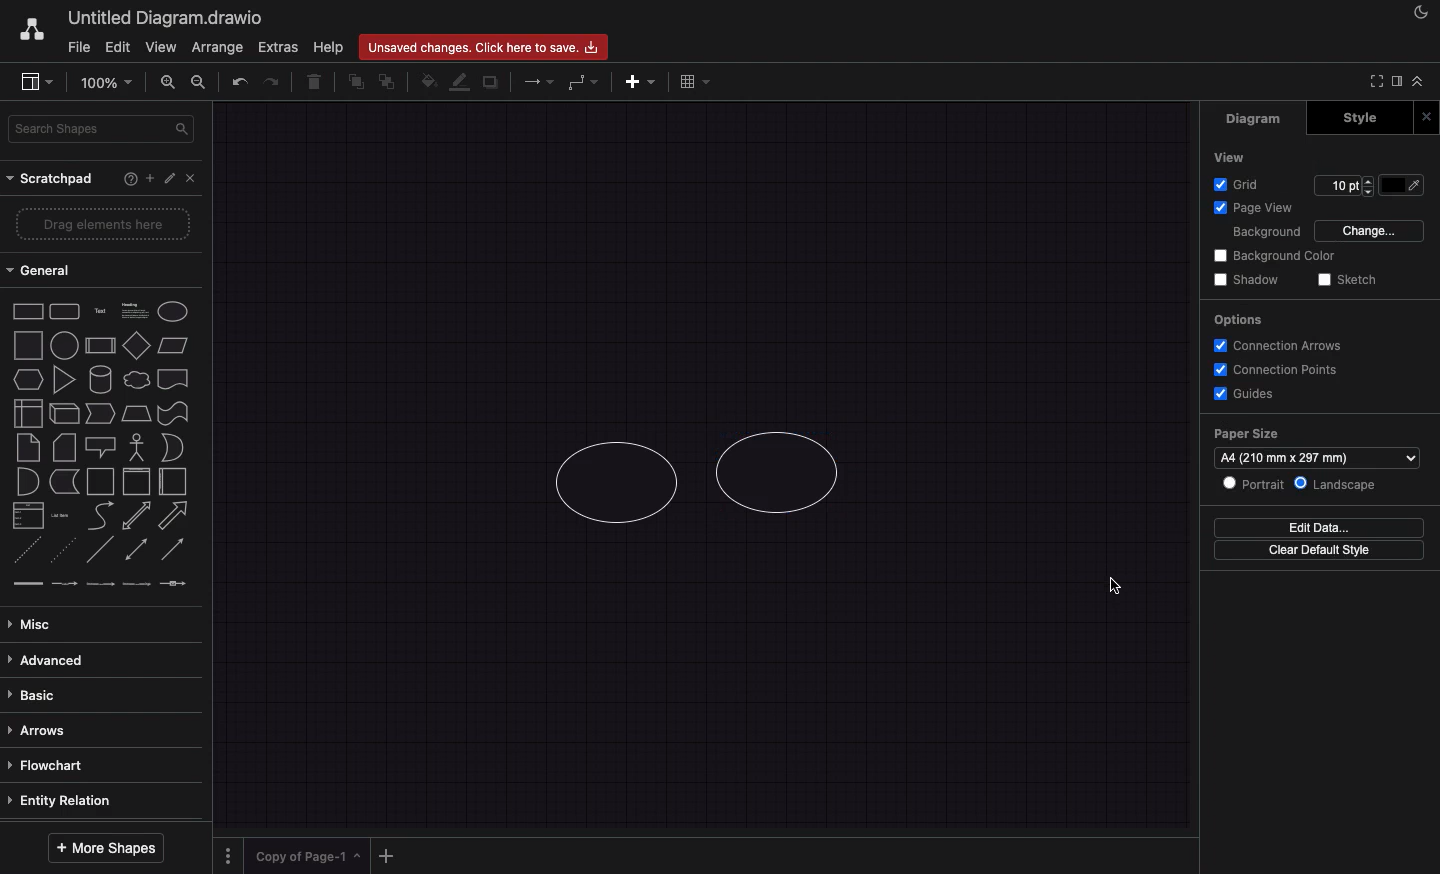 The width and height of the screenshot is (1440, 874). Describe the element at coordinates (135, 548) in the screenshot. I see `bidirectional connector` at that location.